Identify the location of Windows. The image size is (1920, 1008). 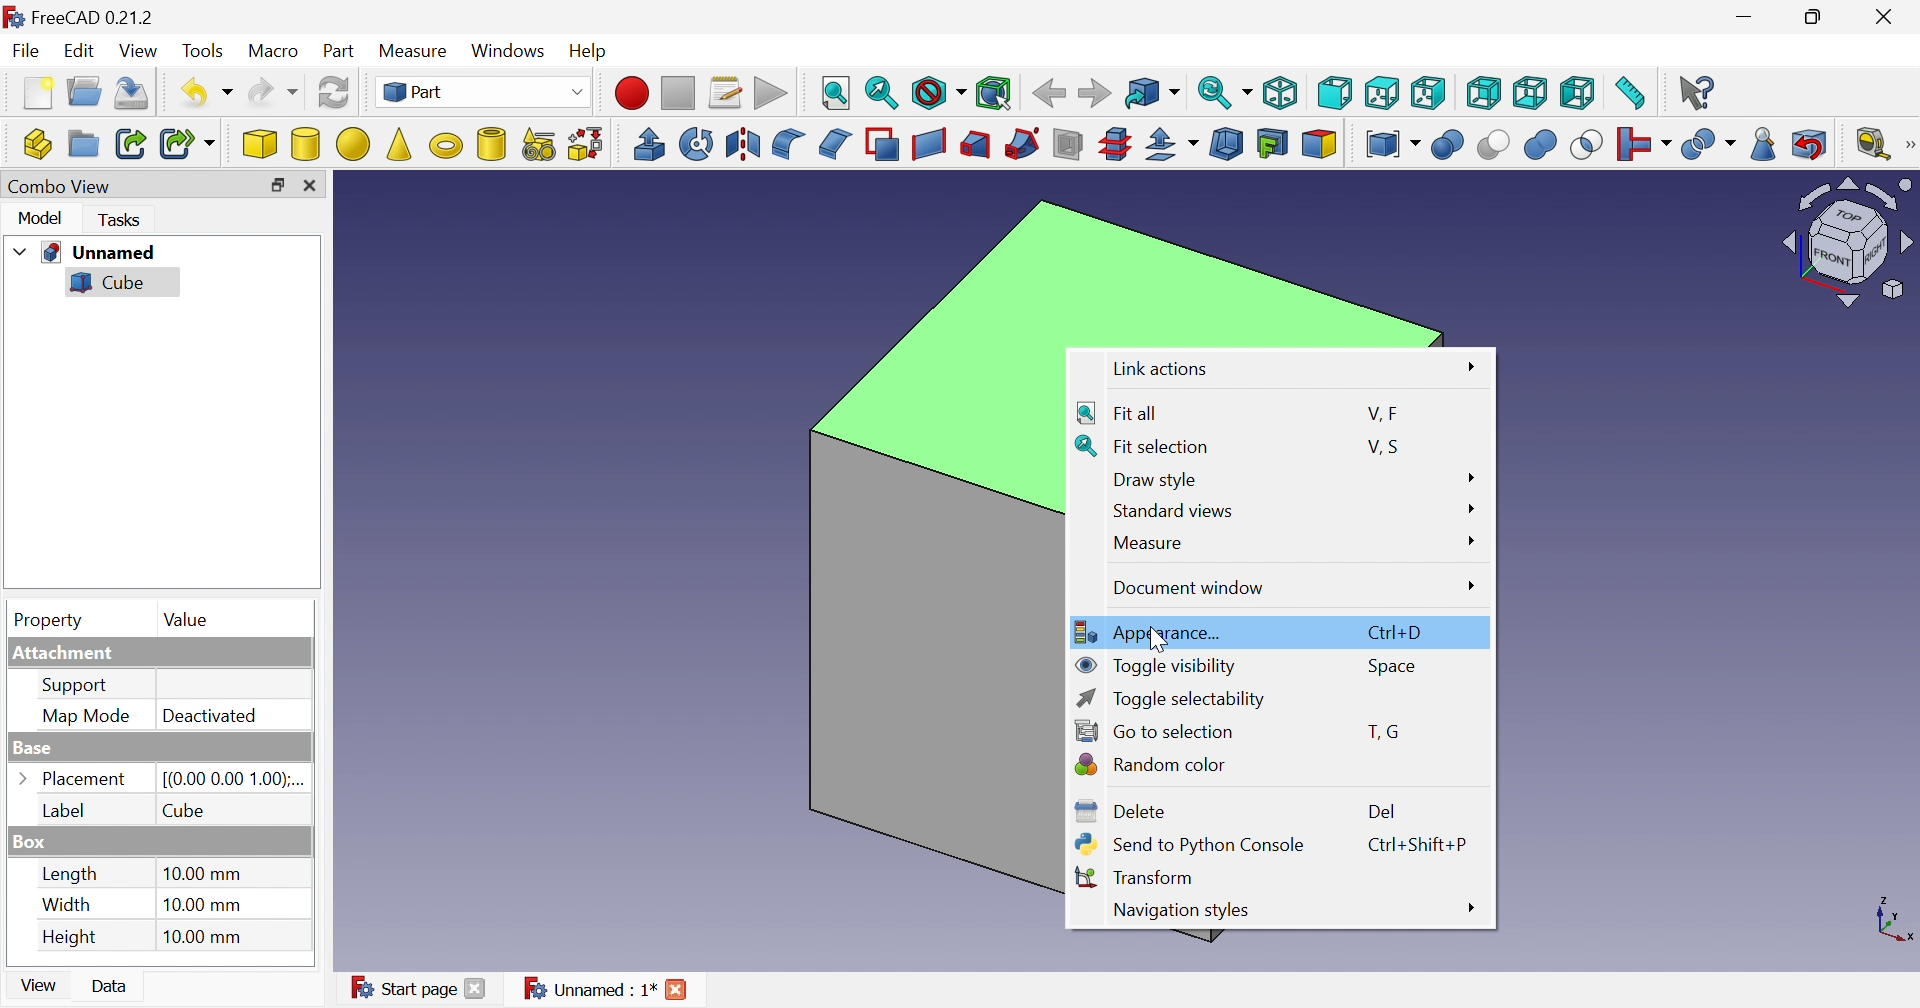
(511, 50).